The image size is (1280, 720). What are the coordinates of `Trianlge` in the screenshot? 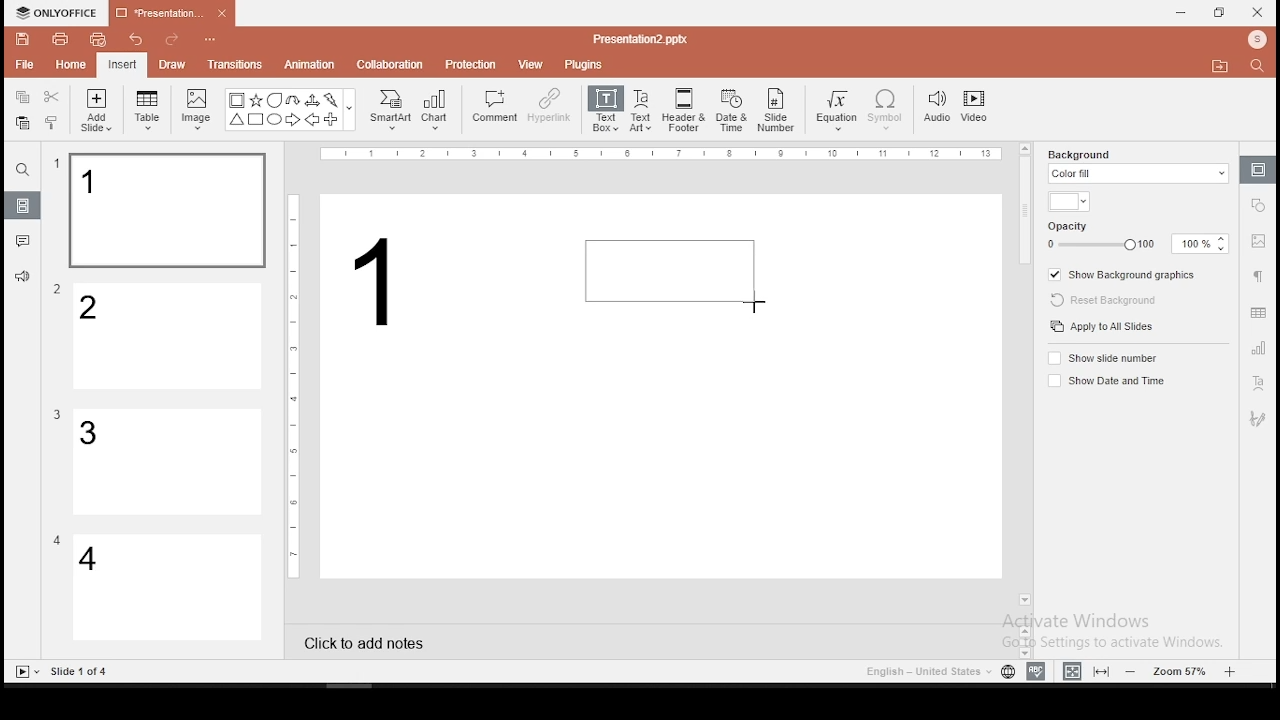 It's located at (236, 120).